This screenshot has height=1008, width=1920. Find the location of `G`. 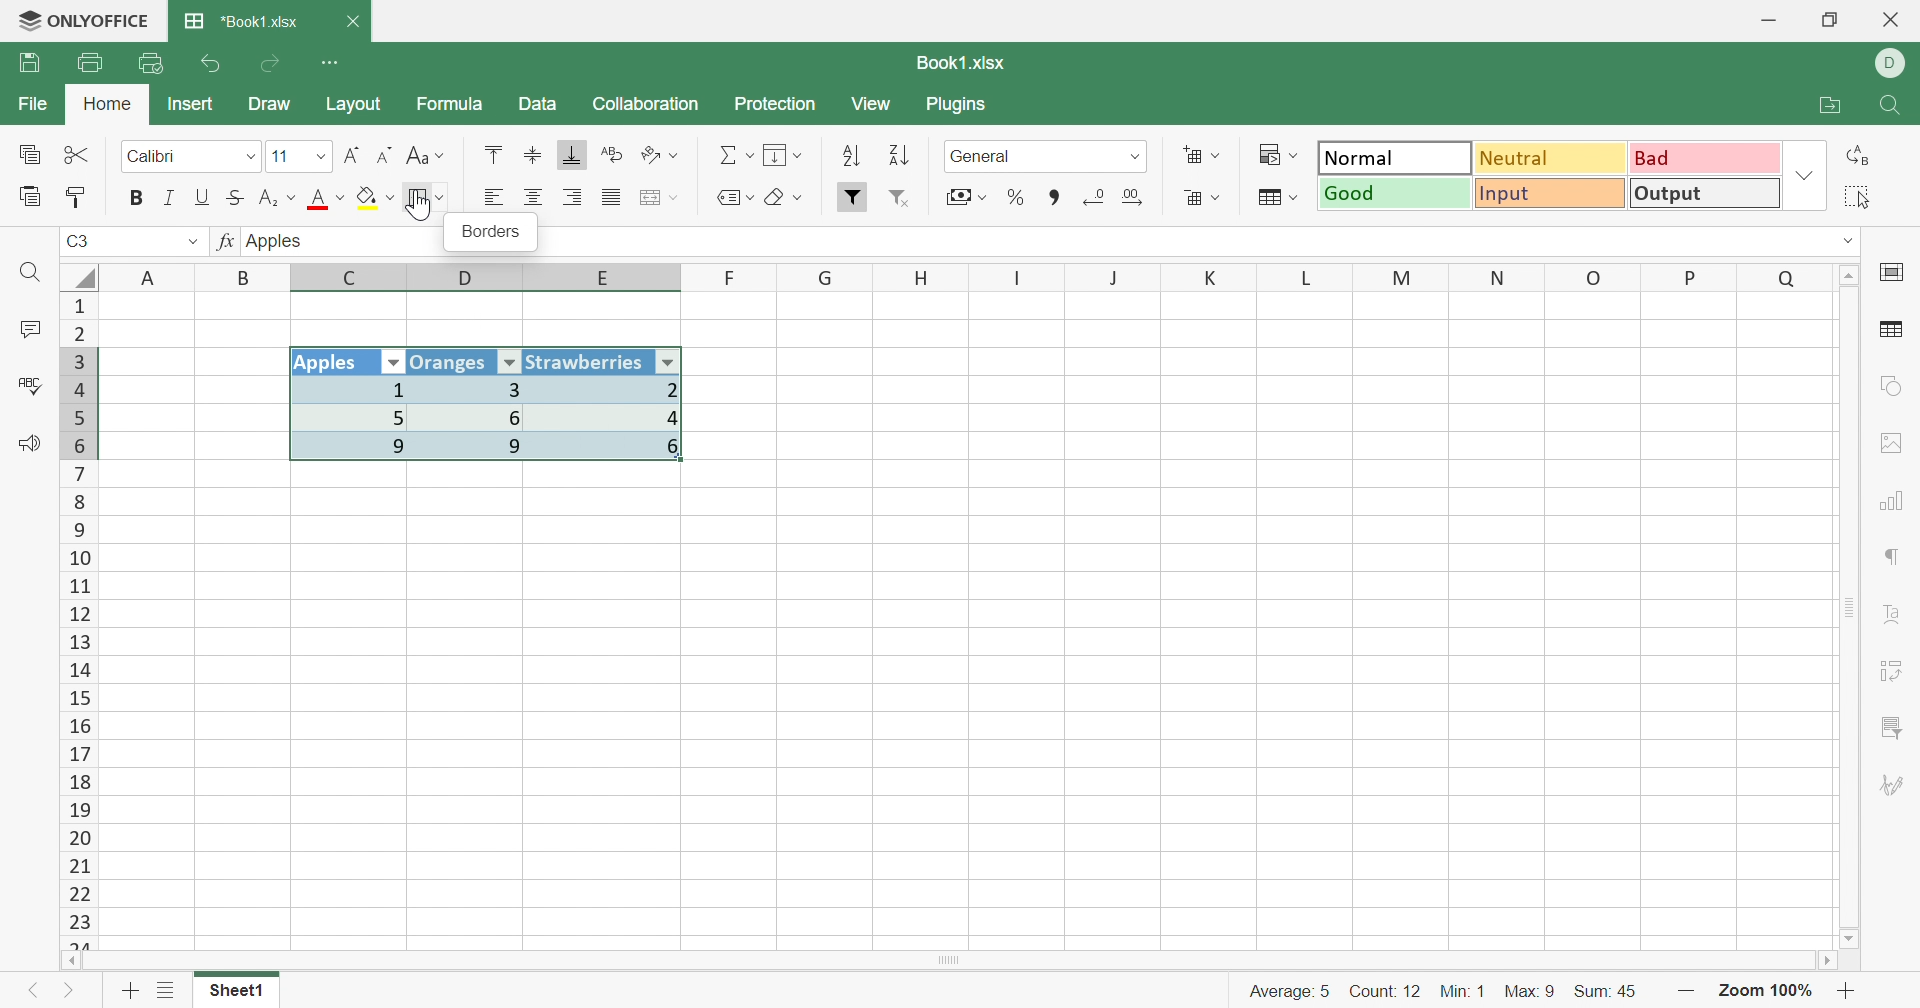

G is located at coordinates (827, 277).